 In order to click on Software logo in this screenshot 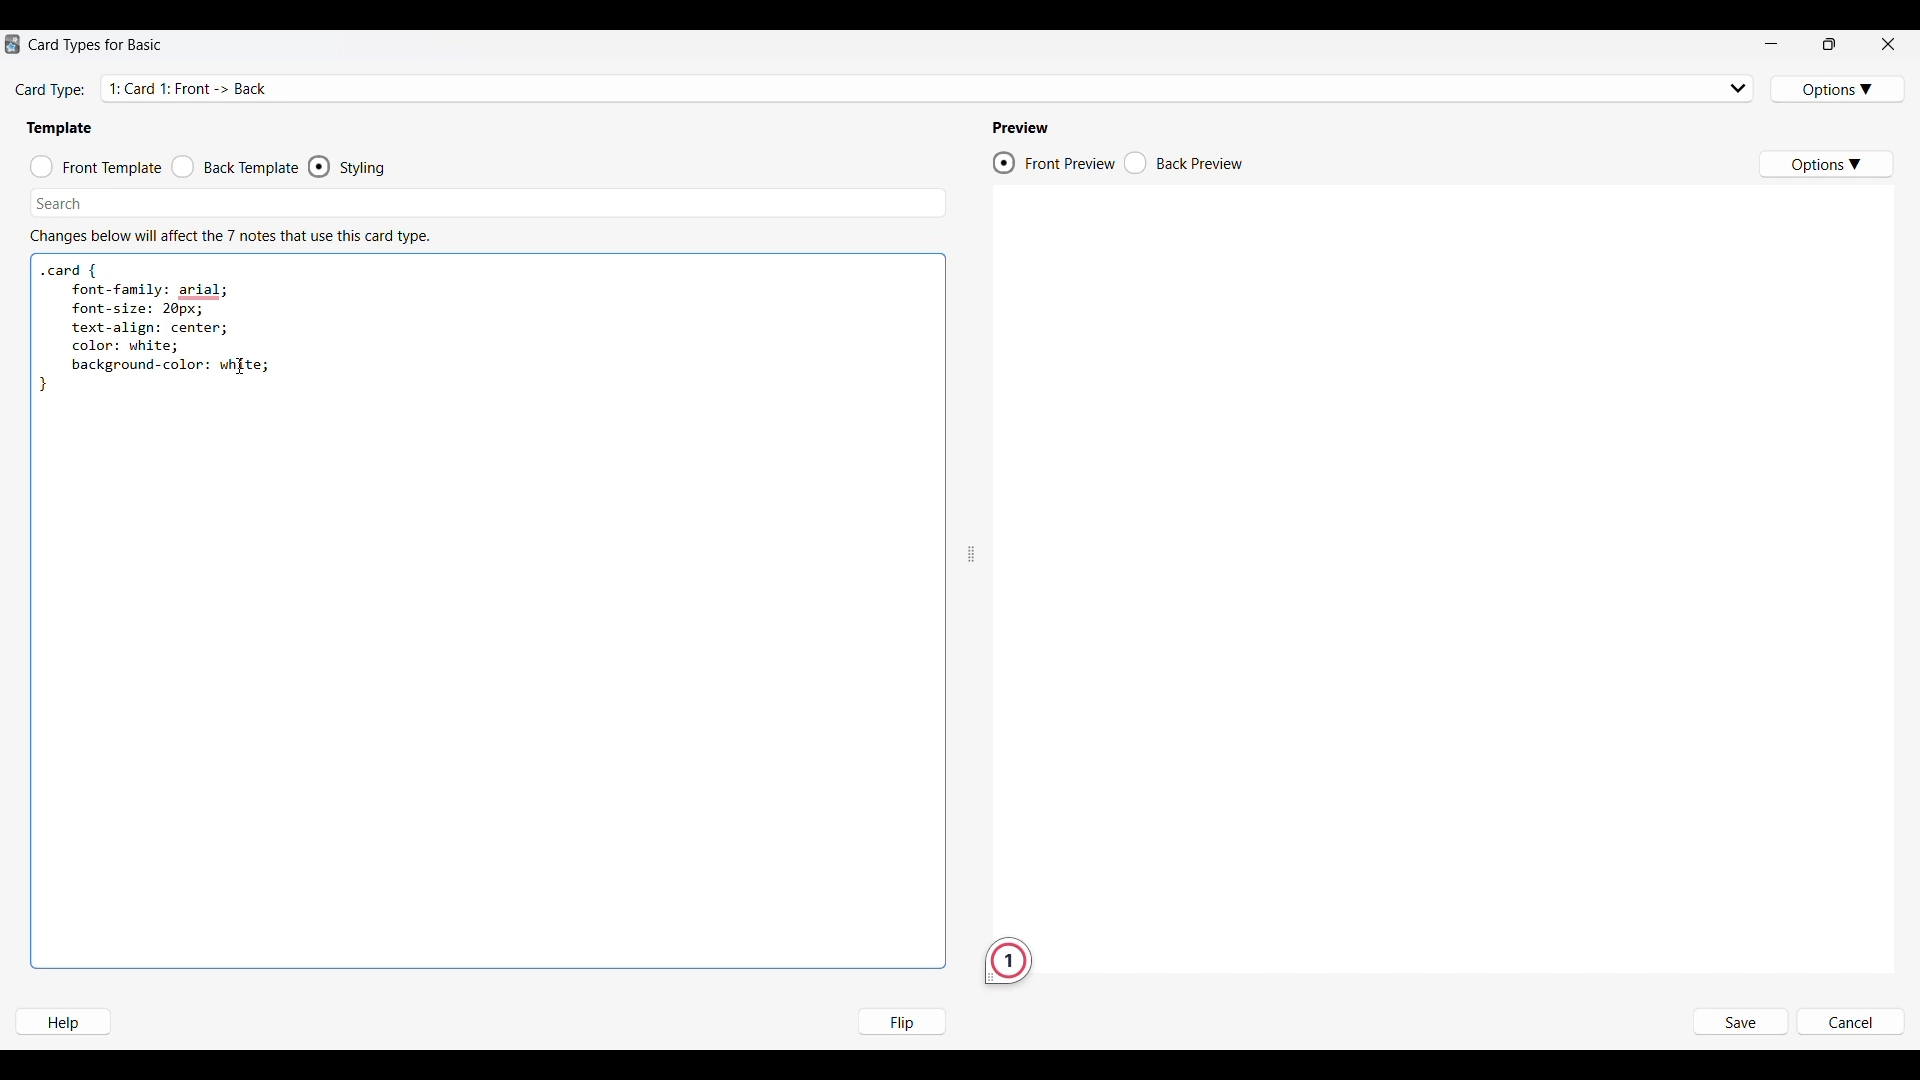, I will do `click(12, 44)`.